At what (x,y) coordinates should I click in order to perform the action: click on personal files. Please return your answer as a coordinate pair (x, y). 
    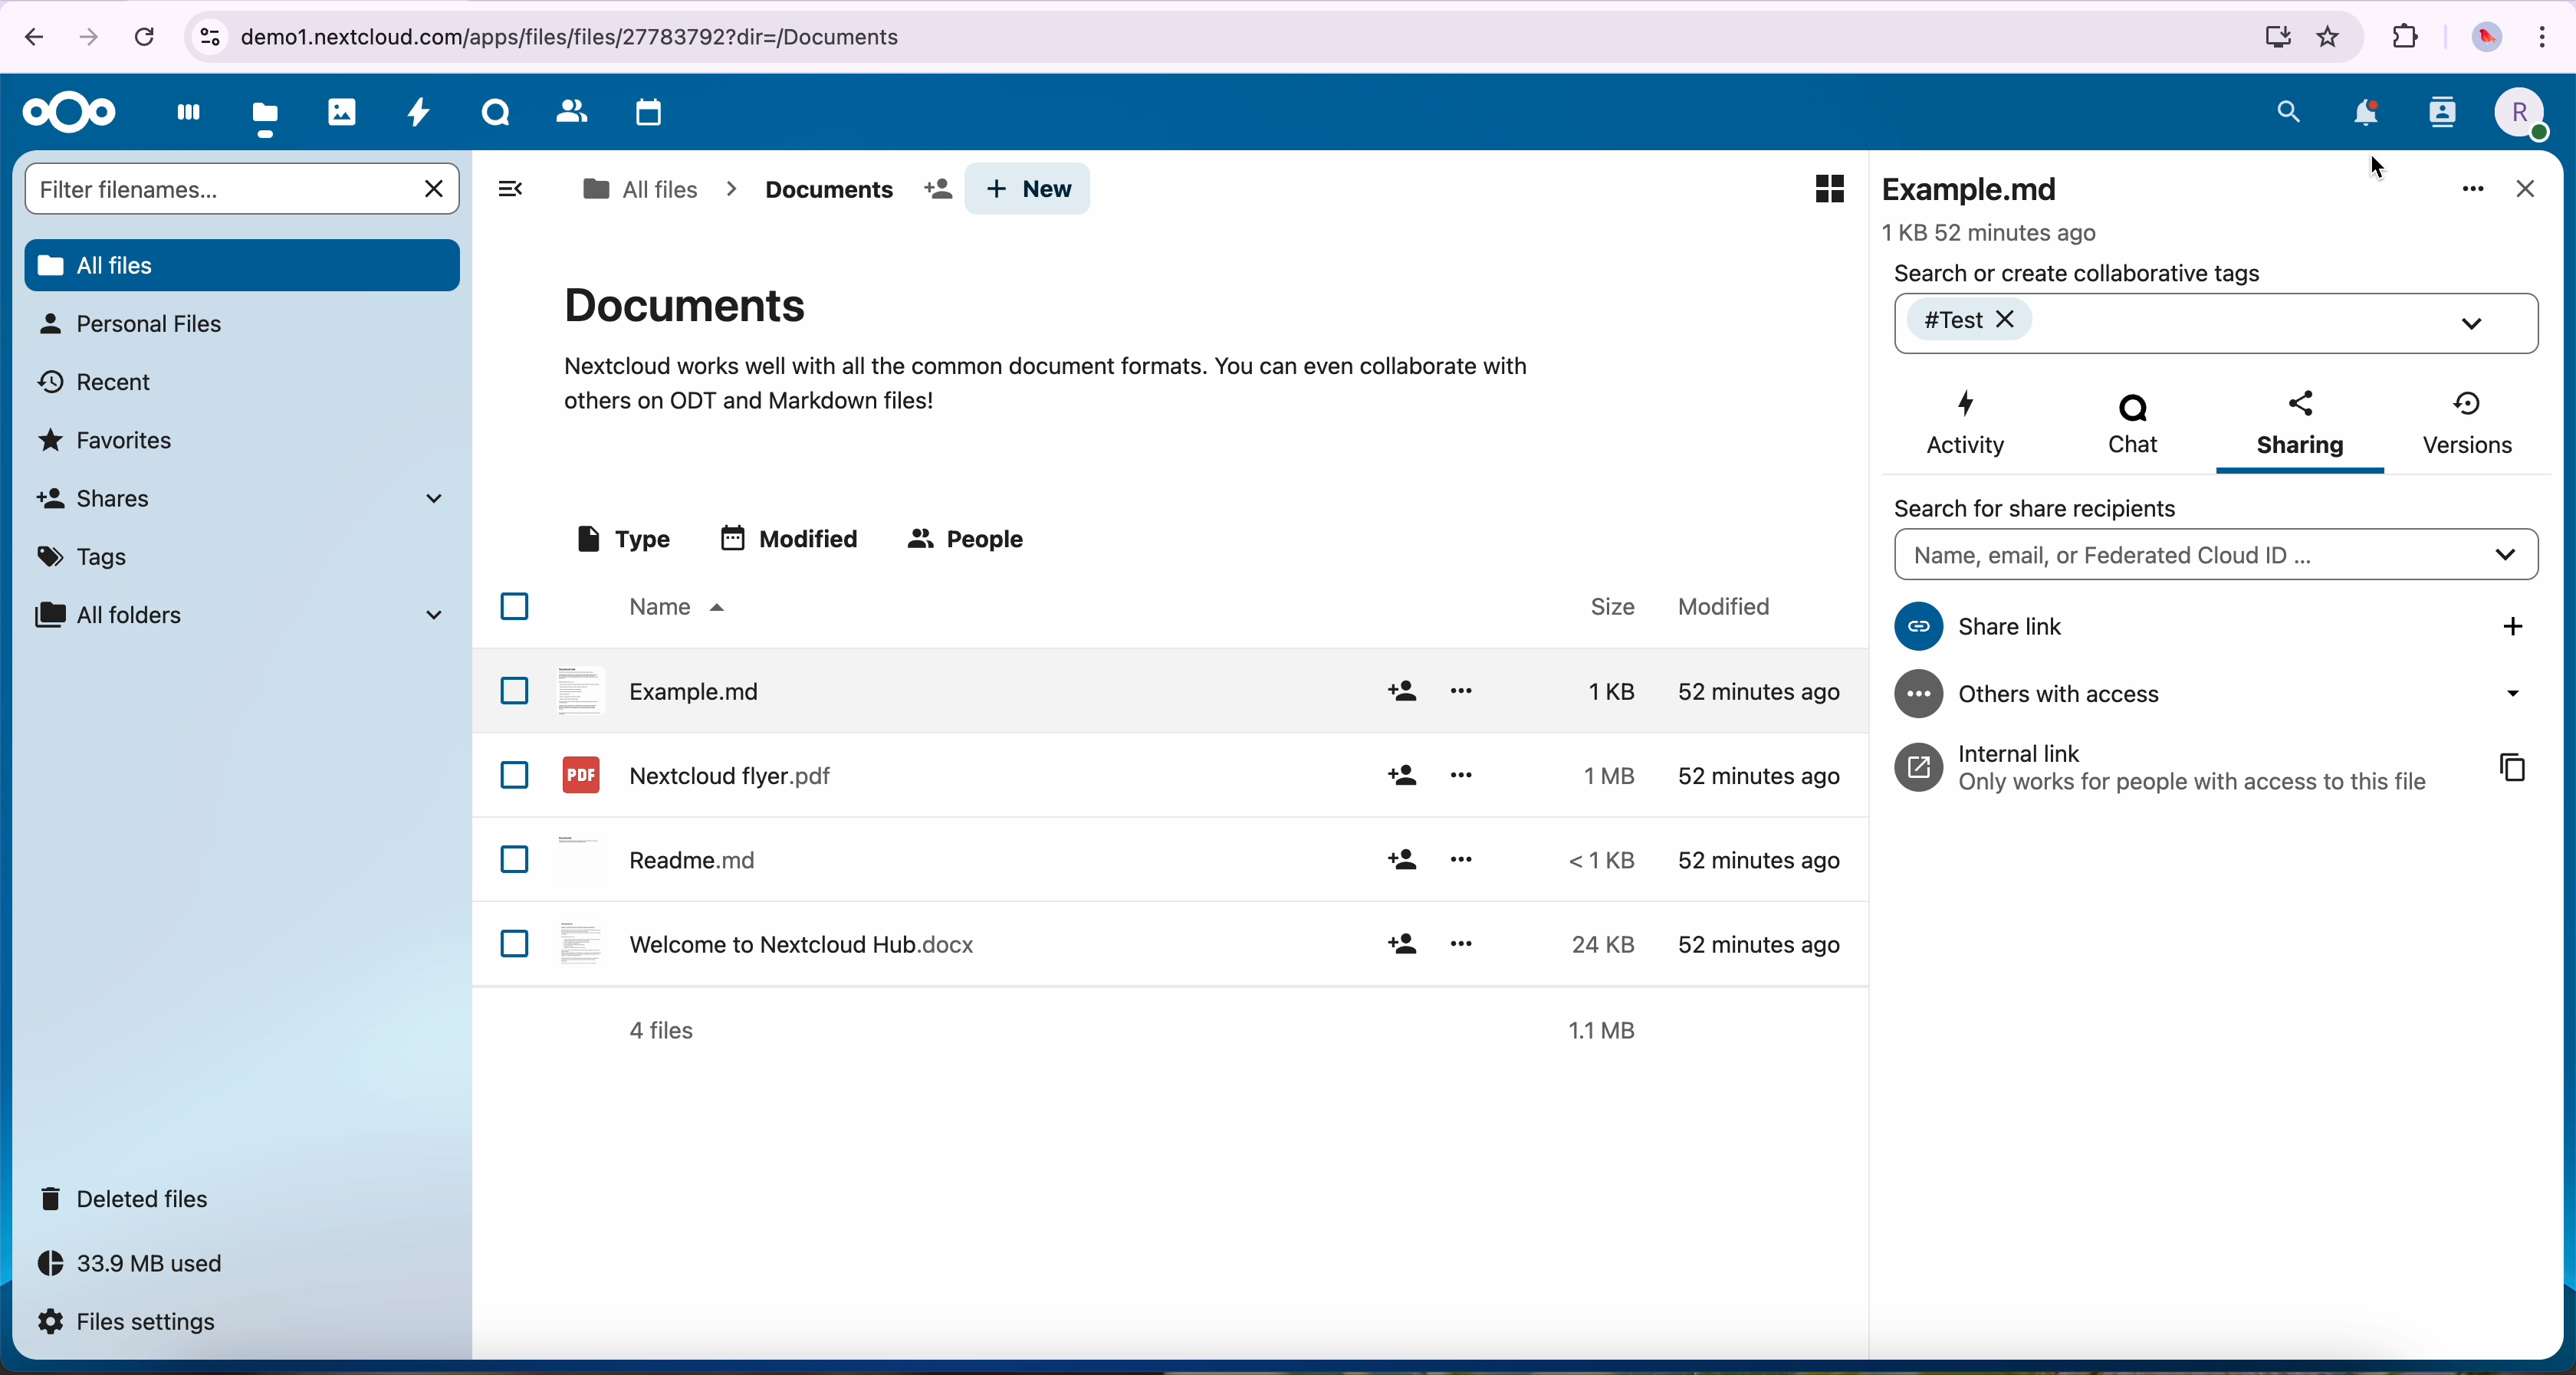
    Looking at the image, I should click on (130, 324).